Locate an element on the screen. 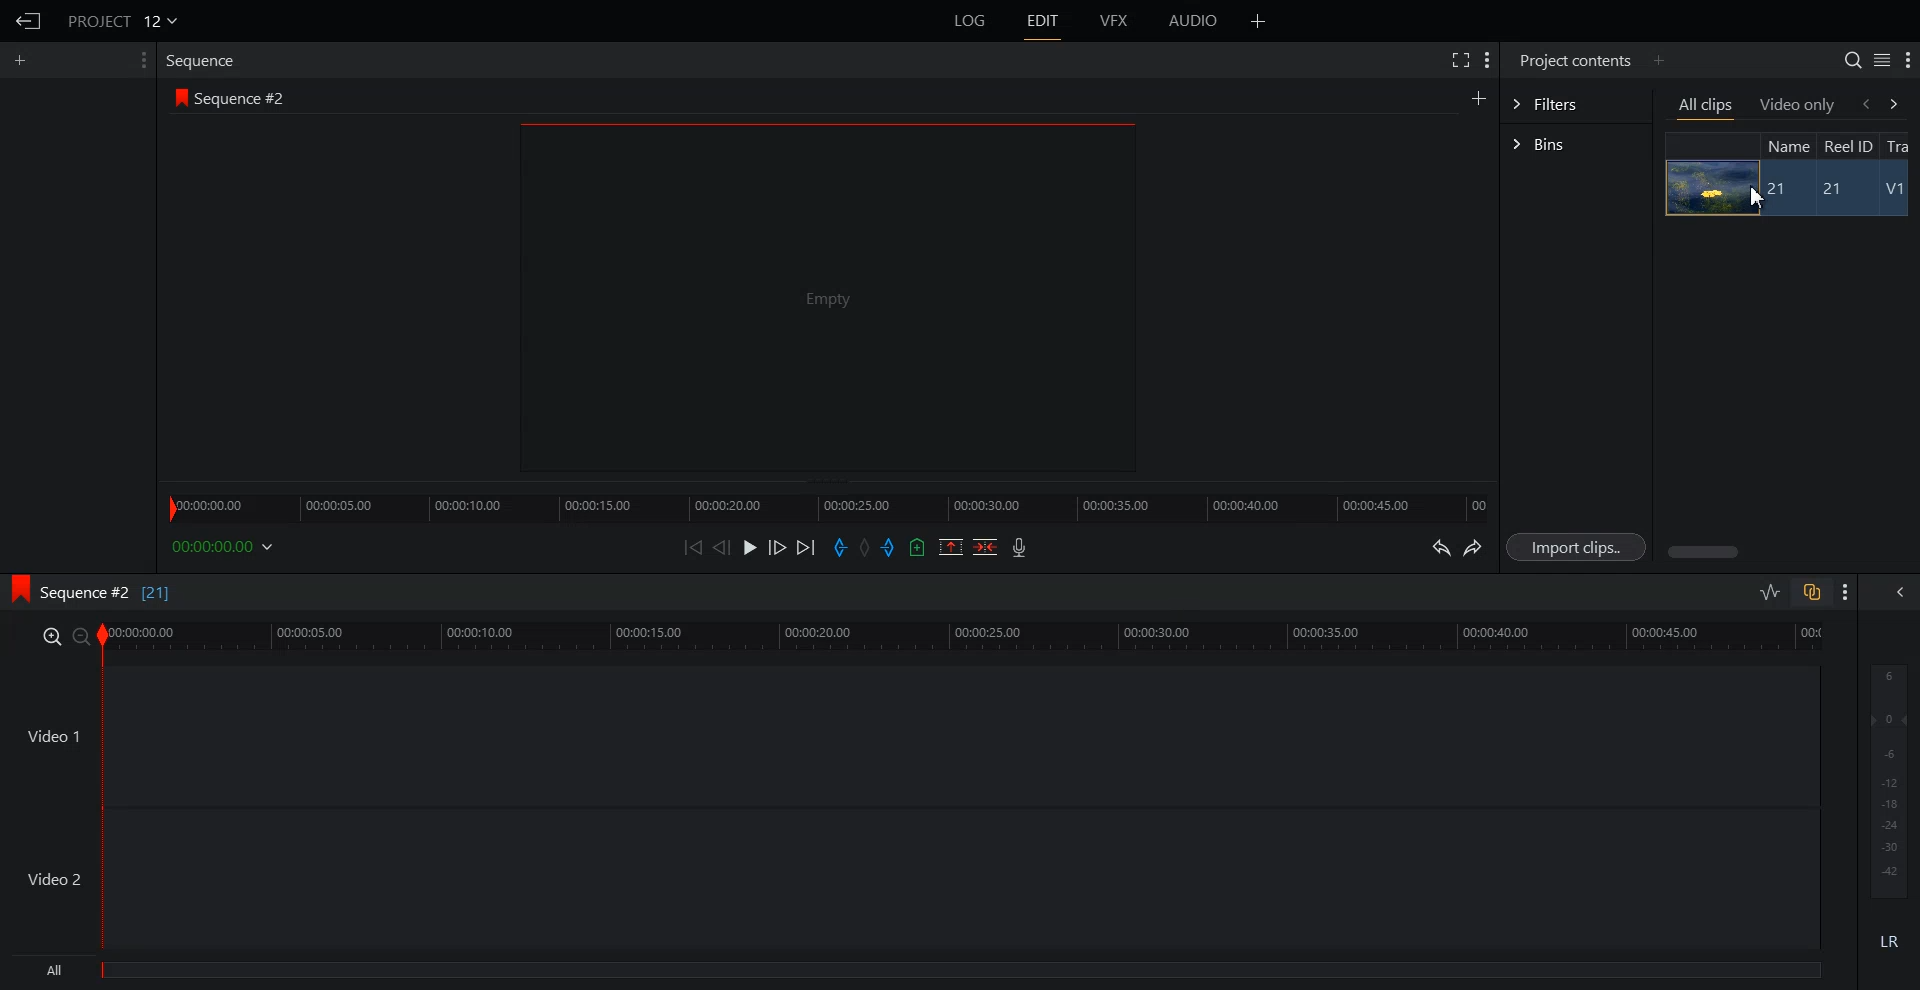  Add an in Mark in current position is located at coordinates (838, 548).